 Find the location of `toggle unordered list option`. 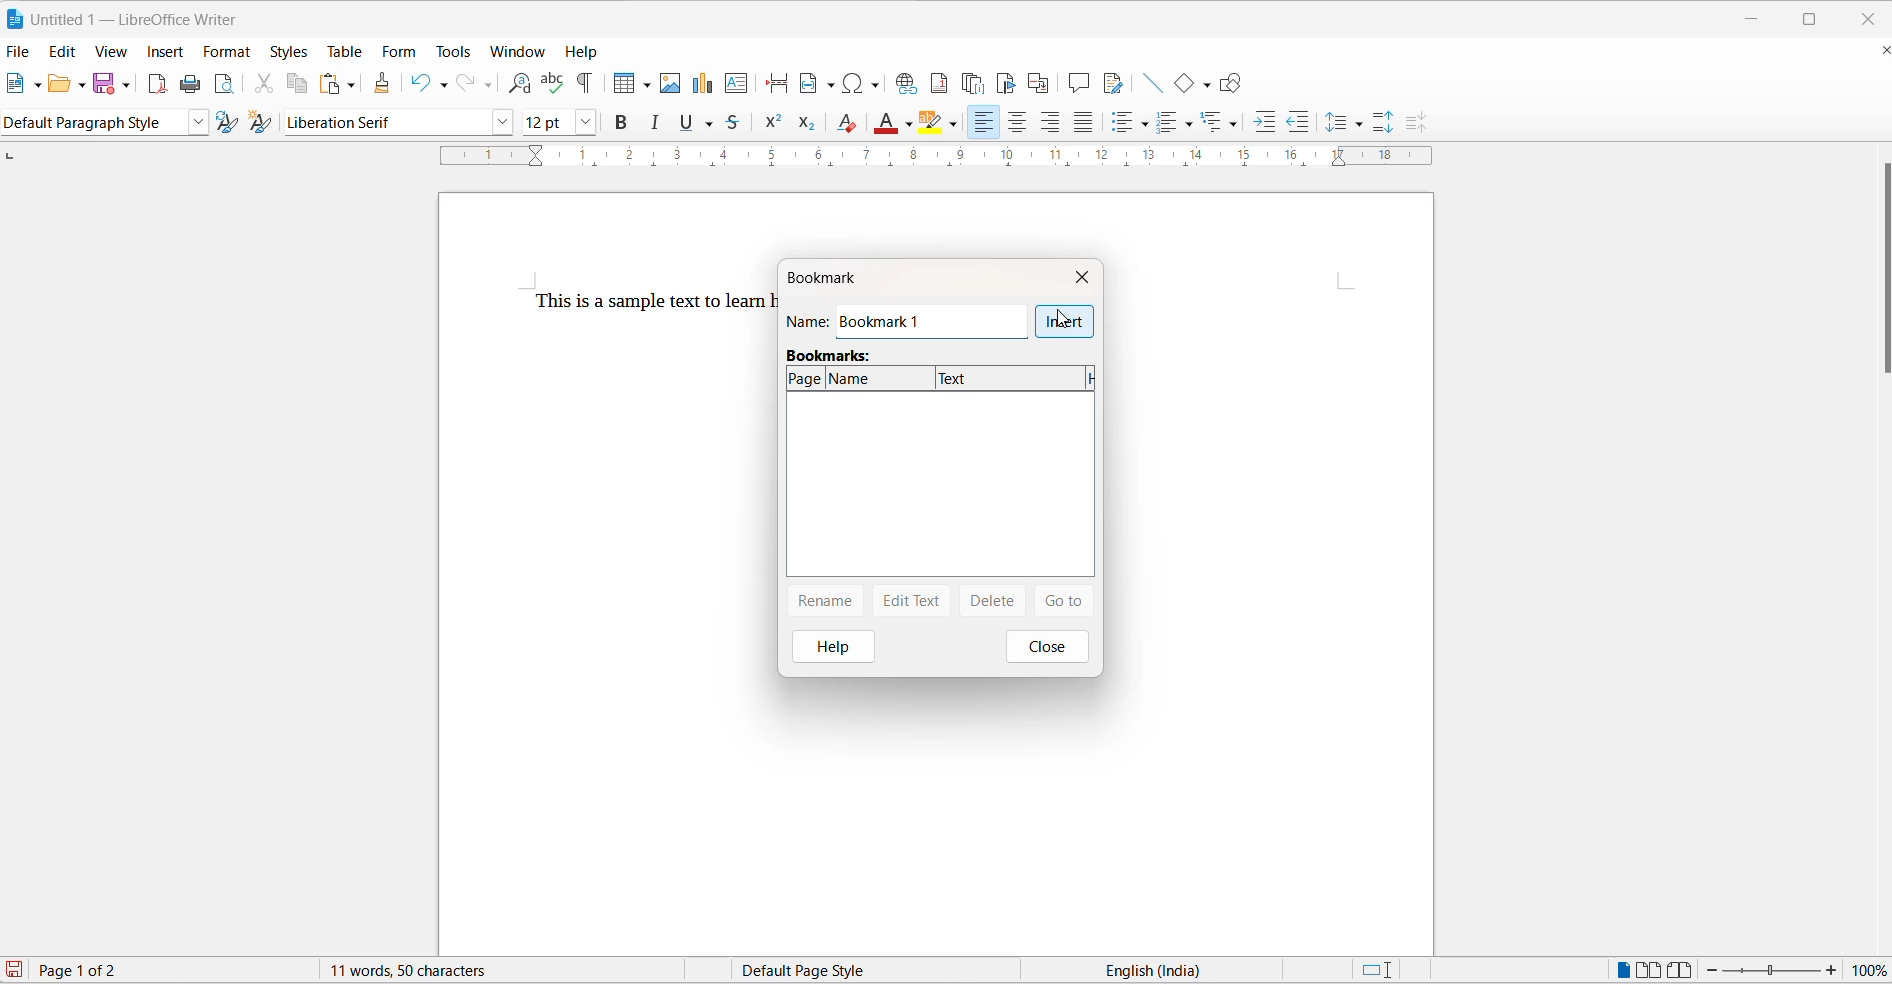

toggle unordered list option is located at coordinates (1134, 122).